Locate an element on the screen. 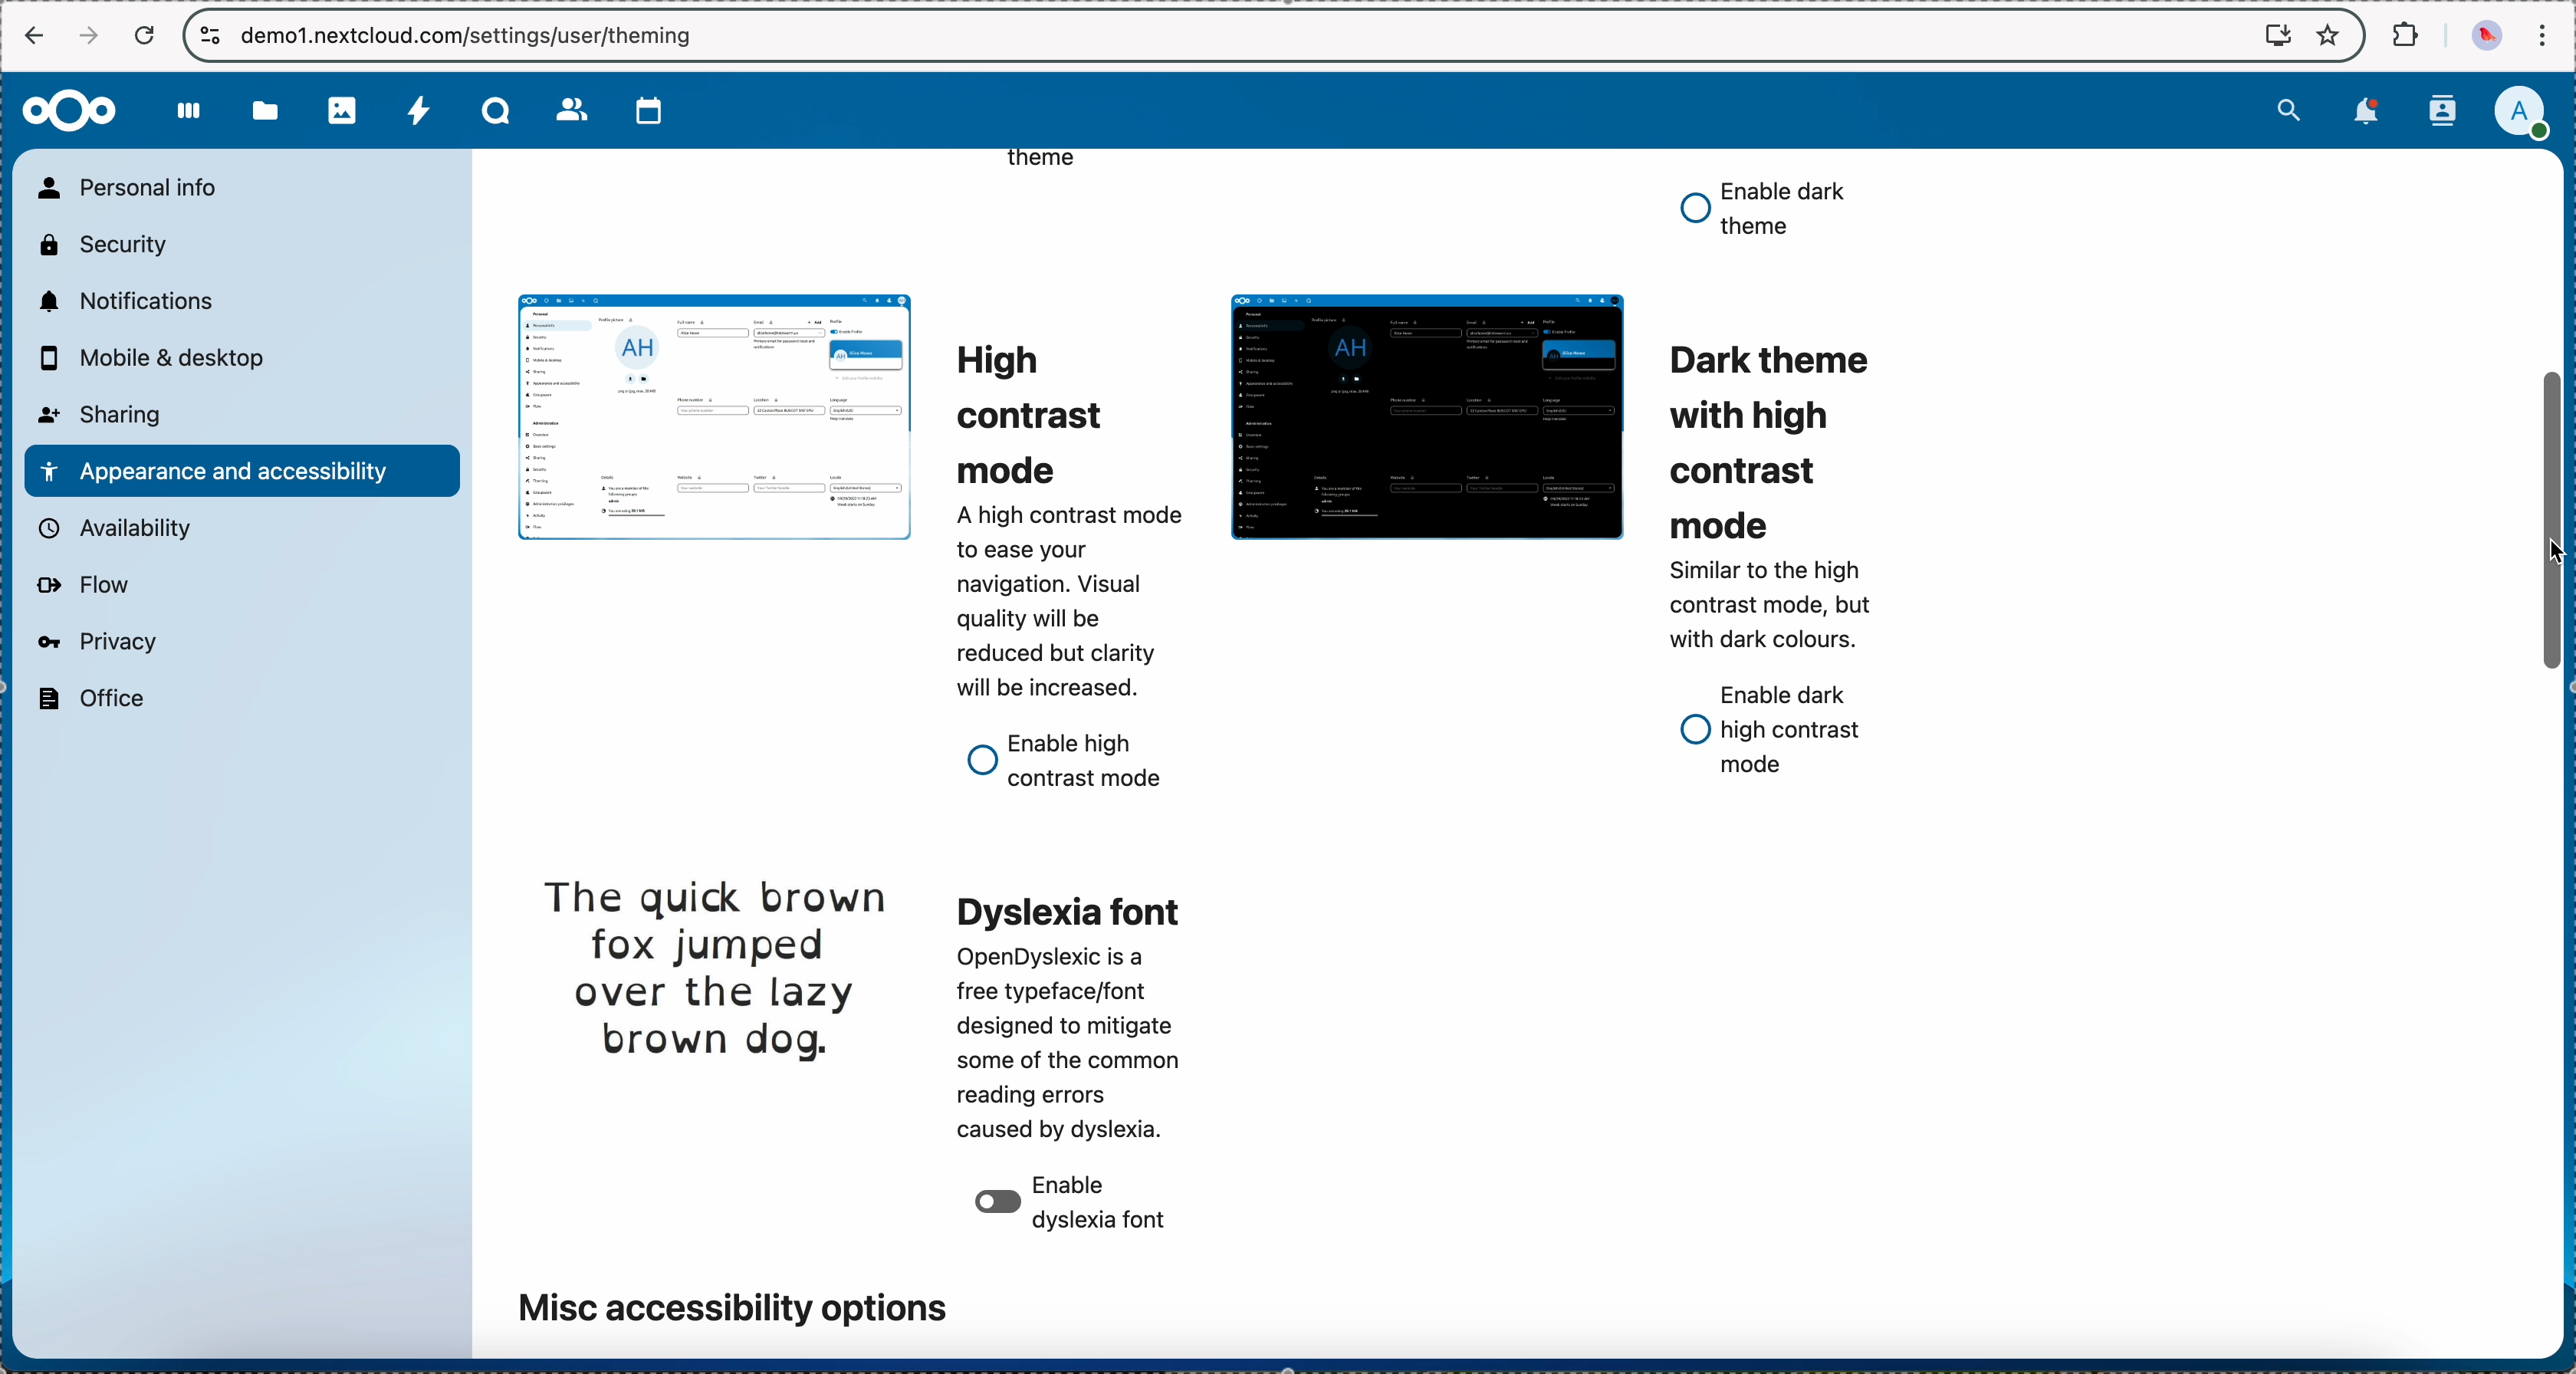 Image resolution: width=2576 pixels, height=1374 pixels. search is located at coordinates (2284, 112).